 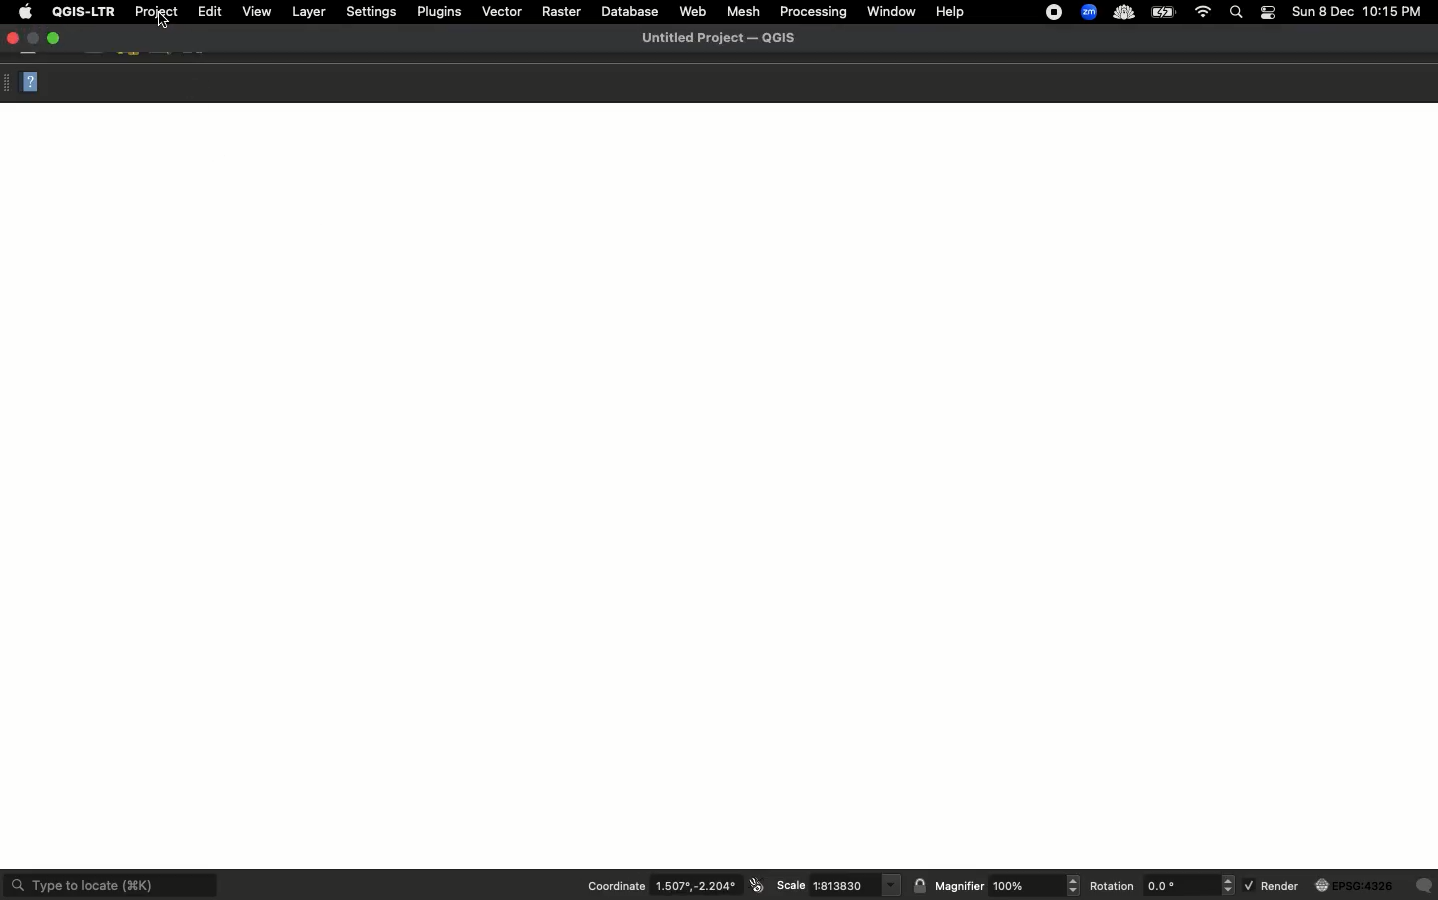 What do you see at coordinates (371, 11) in the screenshot?
I see `Settings` at bounding box center [371, 11].